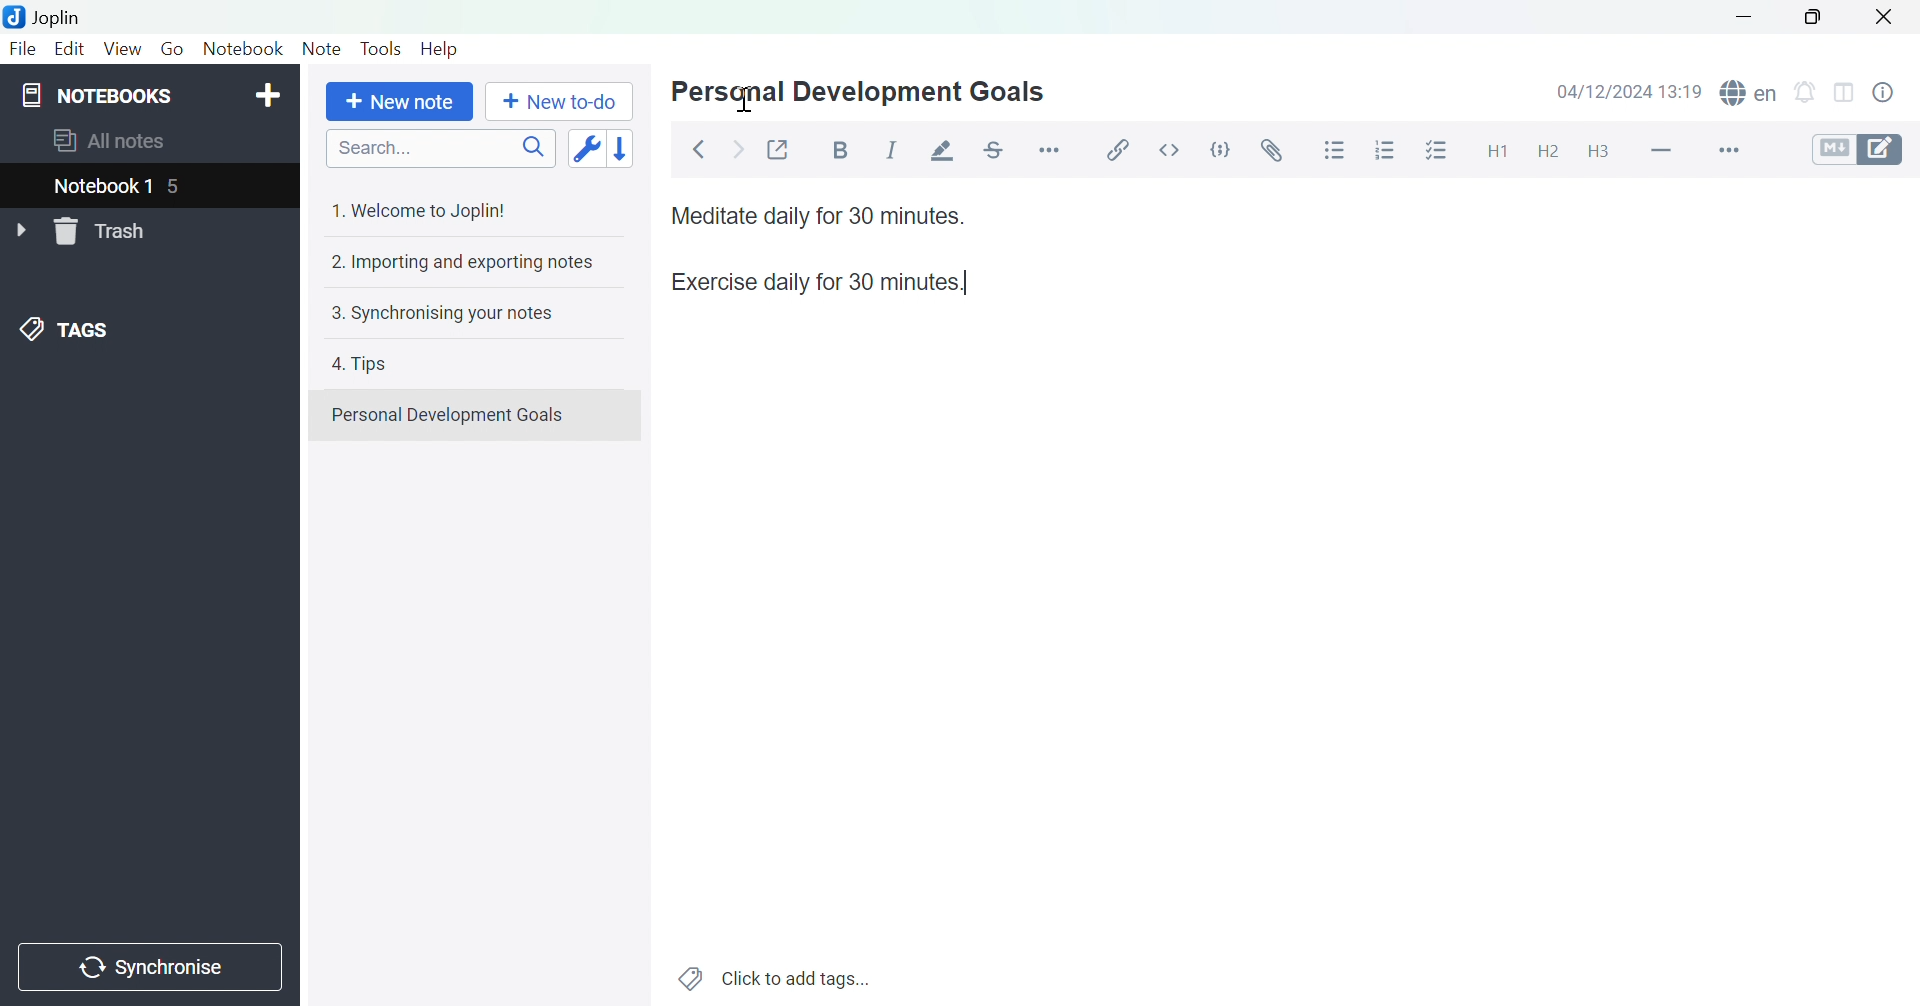 The height and width of the screenshot is (1006, 1920). What do you see at coordinates (1547, 154) in the screenshot?
I see `Heading 2` at bounding box center [1547, 154].